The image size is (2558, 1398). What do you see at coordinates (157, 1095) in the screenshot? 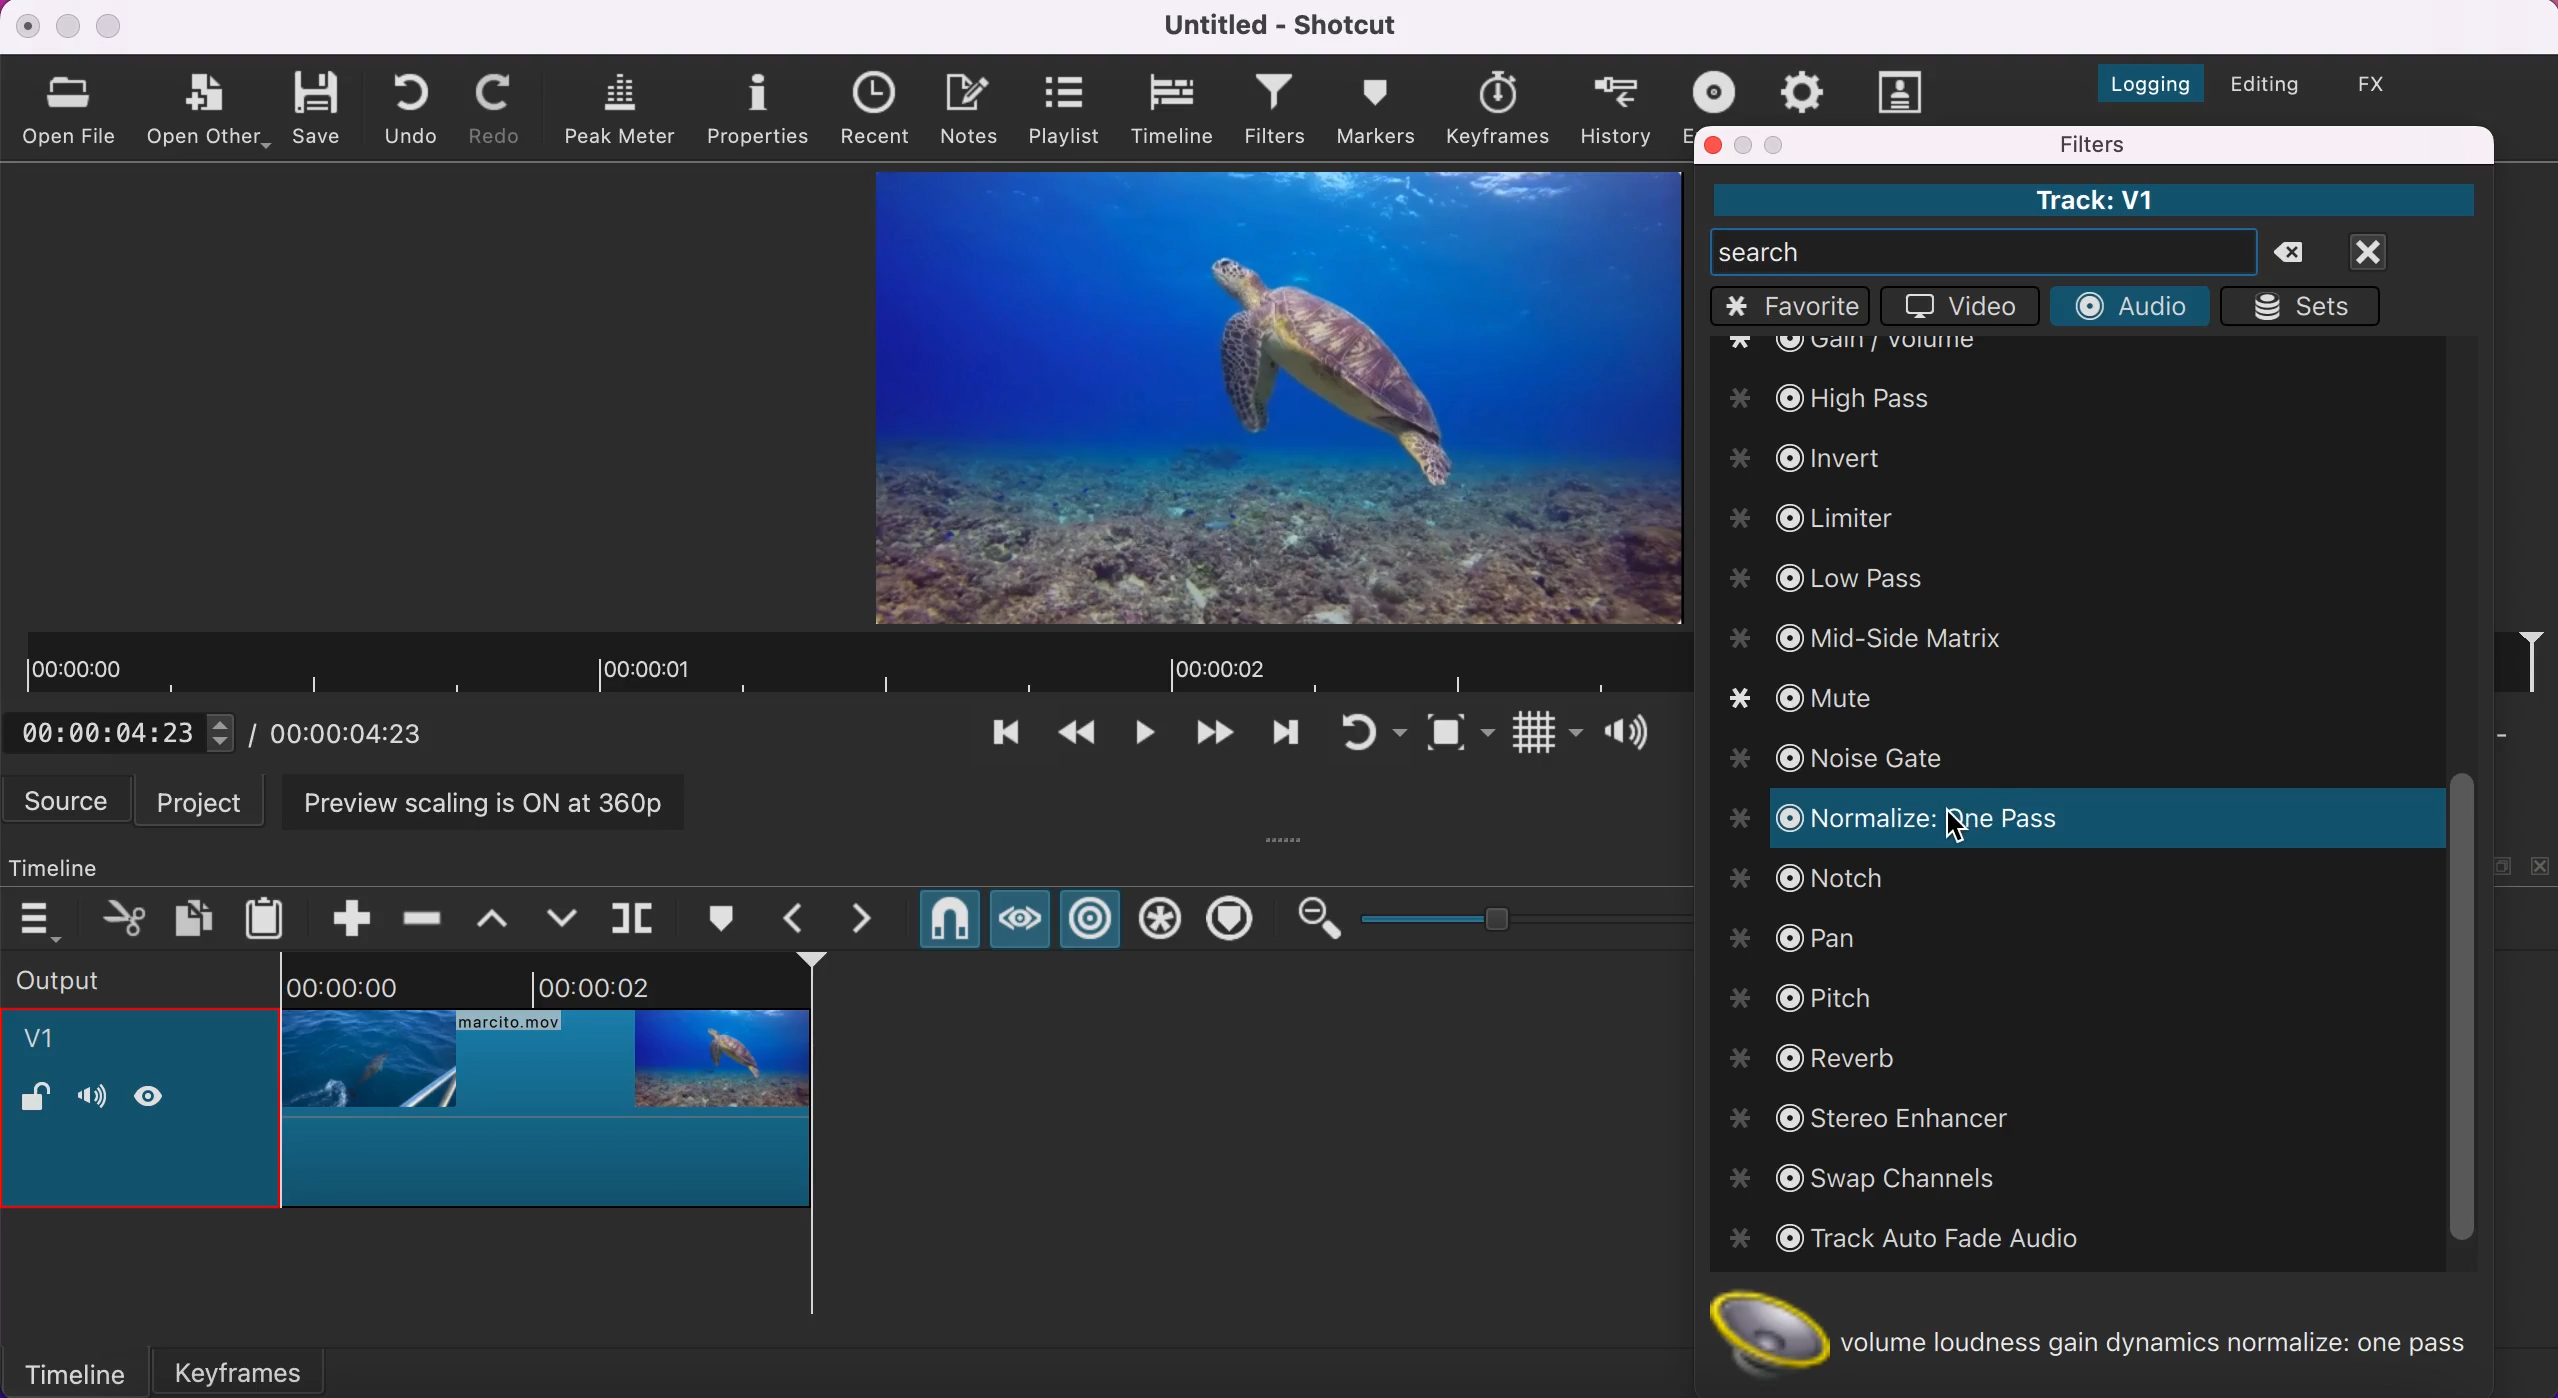
I see `hide` at bounding box center [157, 1095].